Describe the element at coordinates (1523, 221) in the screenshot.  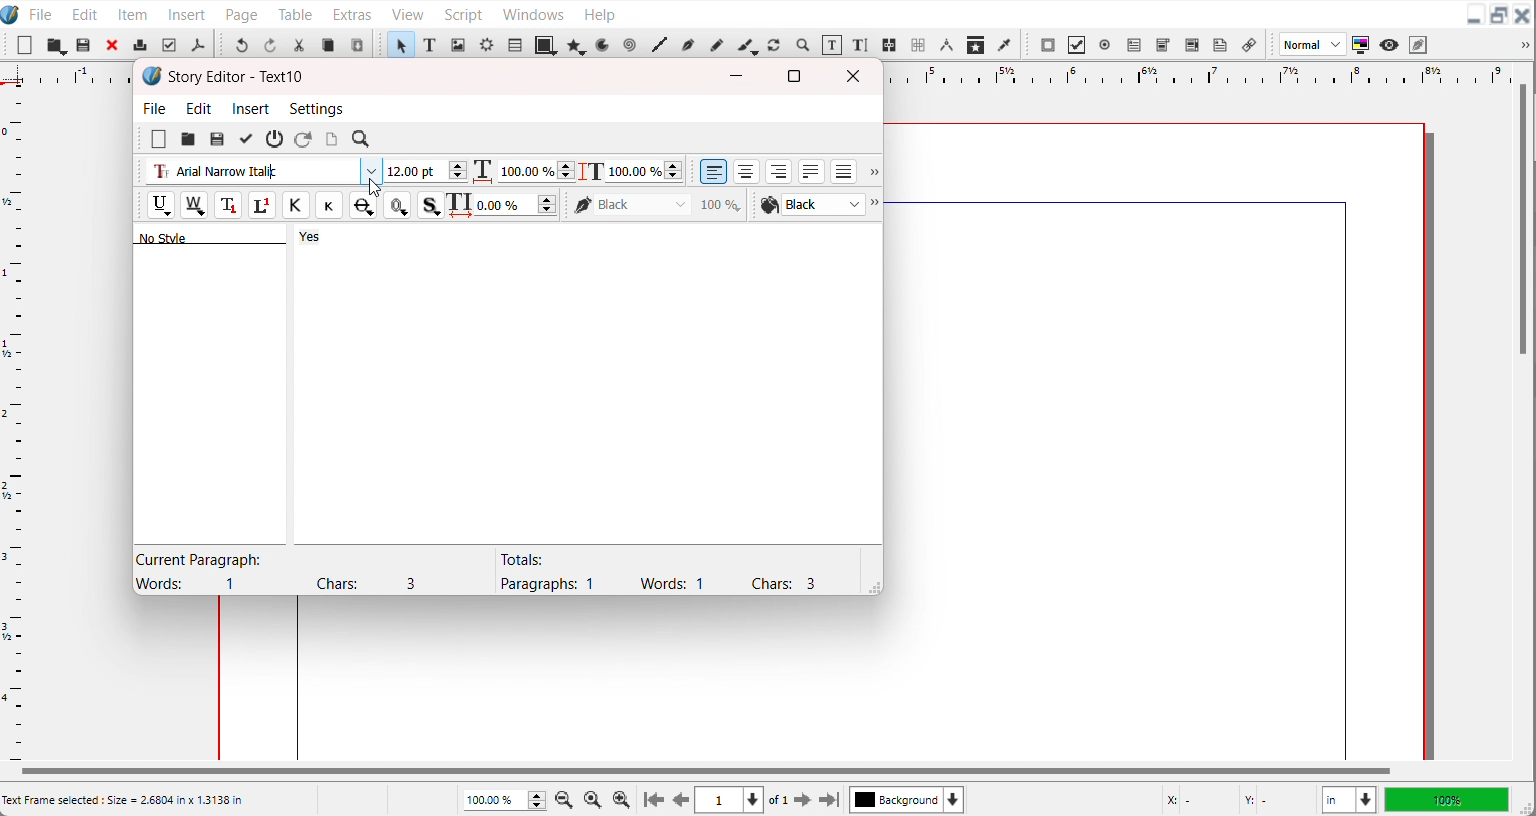
I see `Vertical scroll bar` at that location.